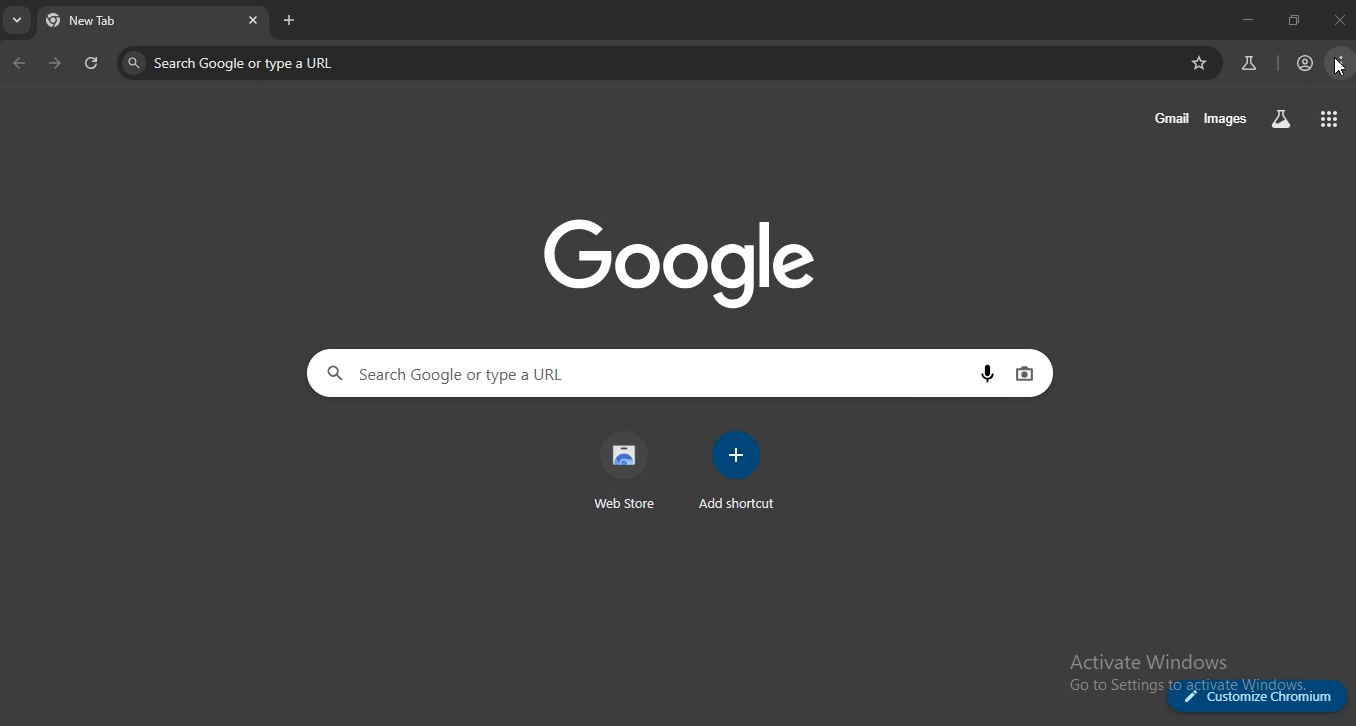  I want to click on customize and control chromium, so click(1342, 64).